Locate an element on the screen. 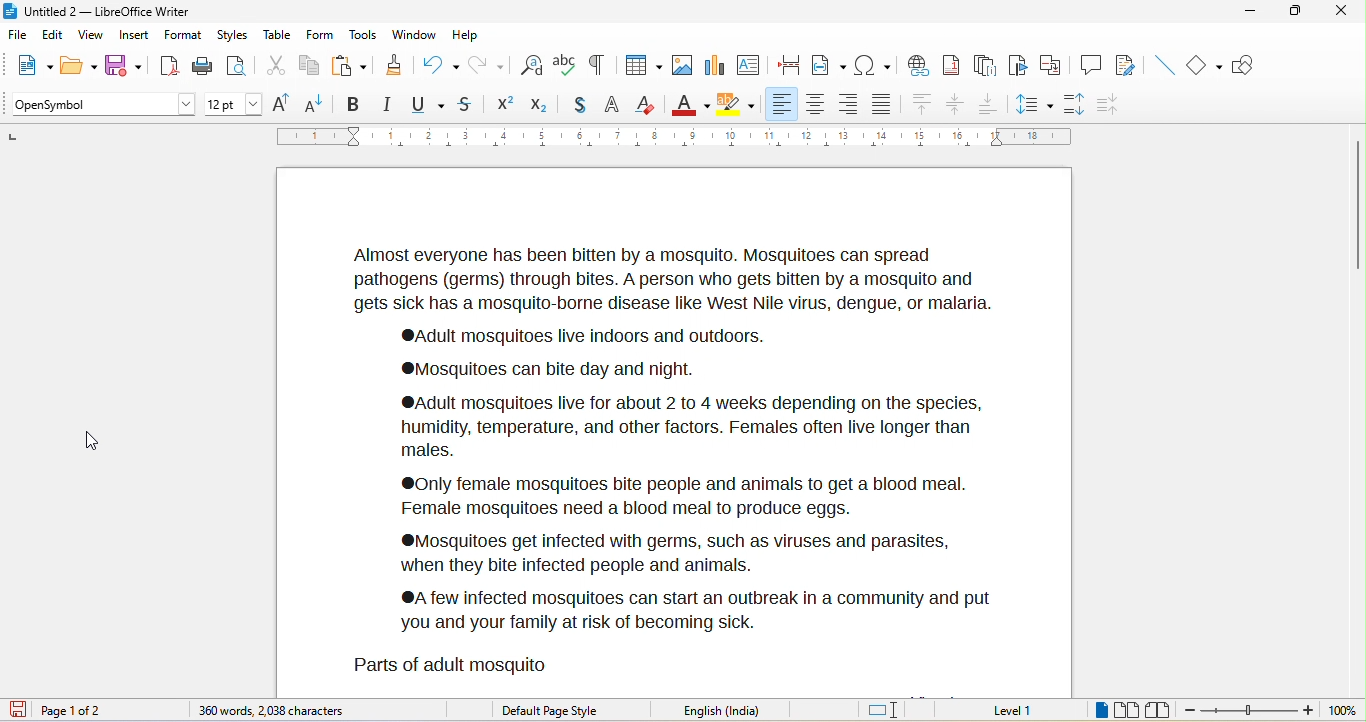  outline font effect is located at coordinates (612, 103).